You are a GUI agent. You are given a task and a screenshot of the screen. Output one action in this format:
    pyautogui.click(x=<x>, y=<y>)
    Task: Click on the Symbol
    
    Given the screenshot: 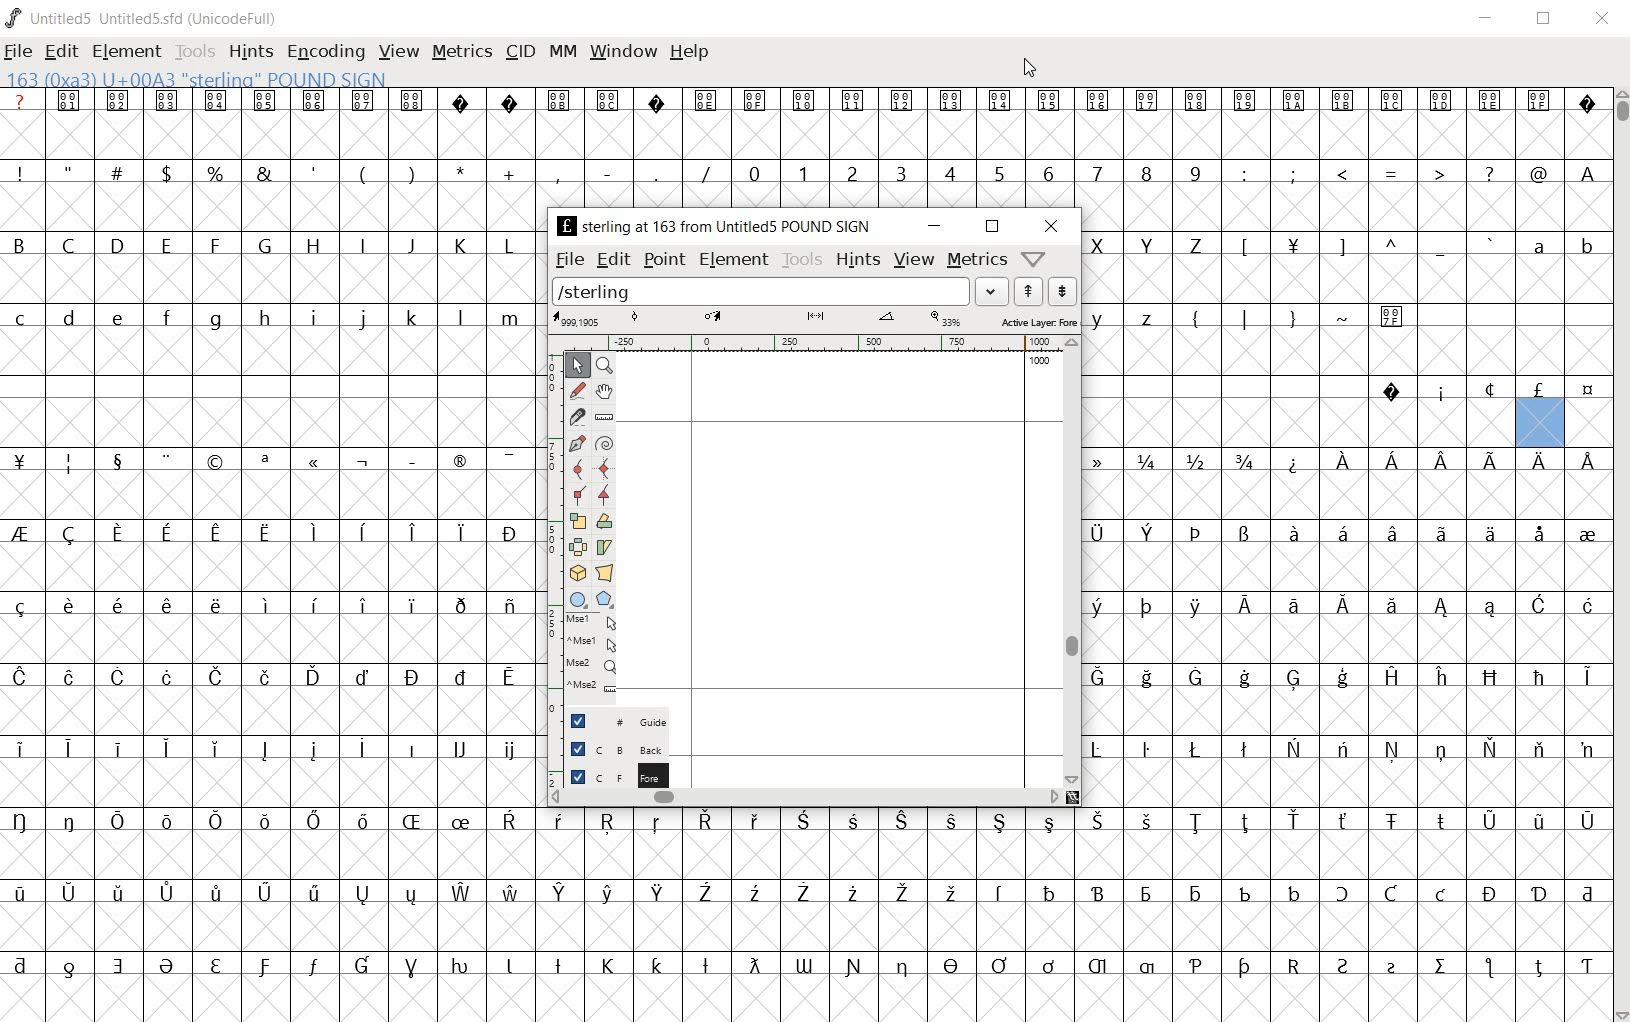 What is the action you would take?
    pyautogui.click(x=1147, y=894)
    